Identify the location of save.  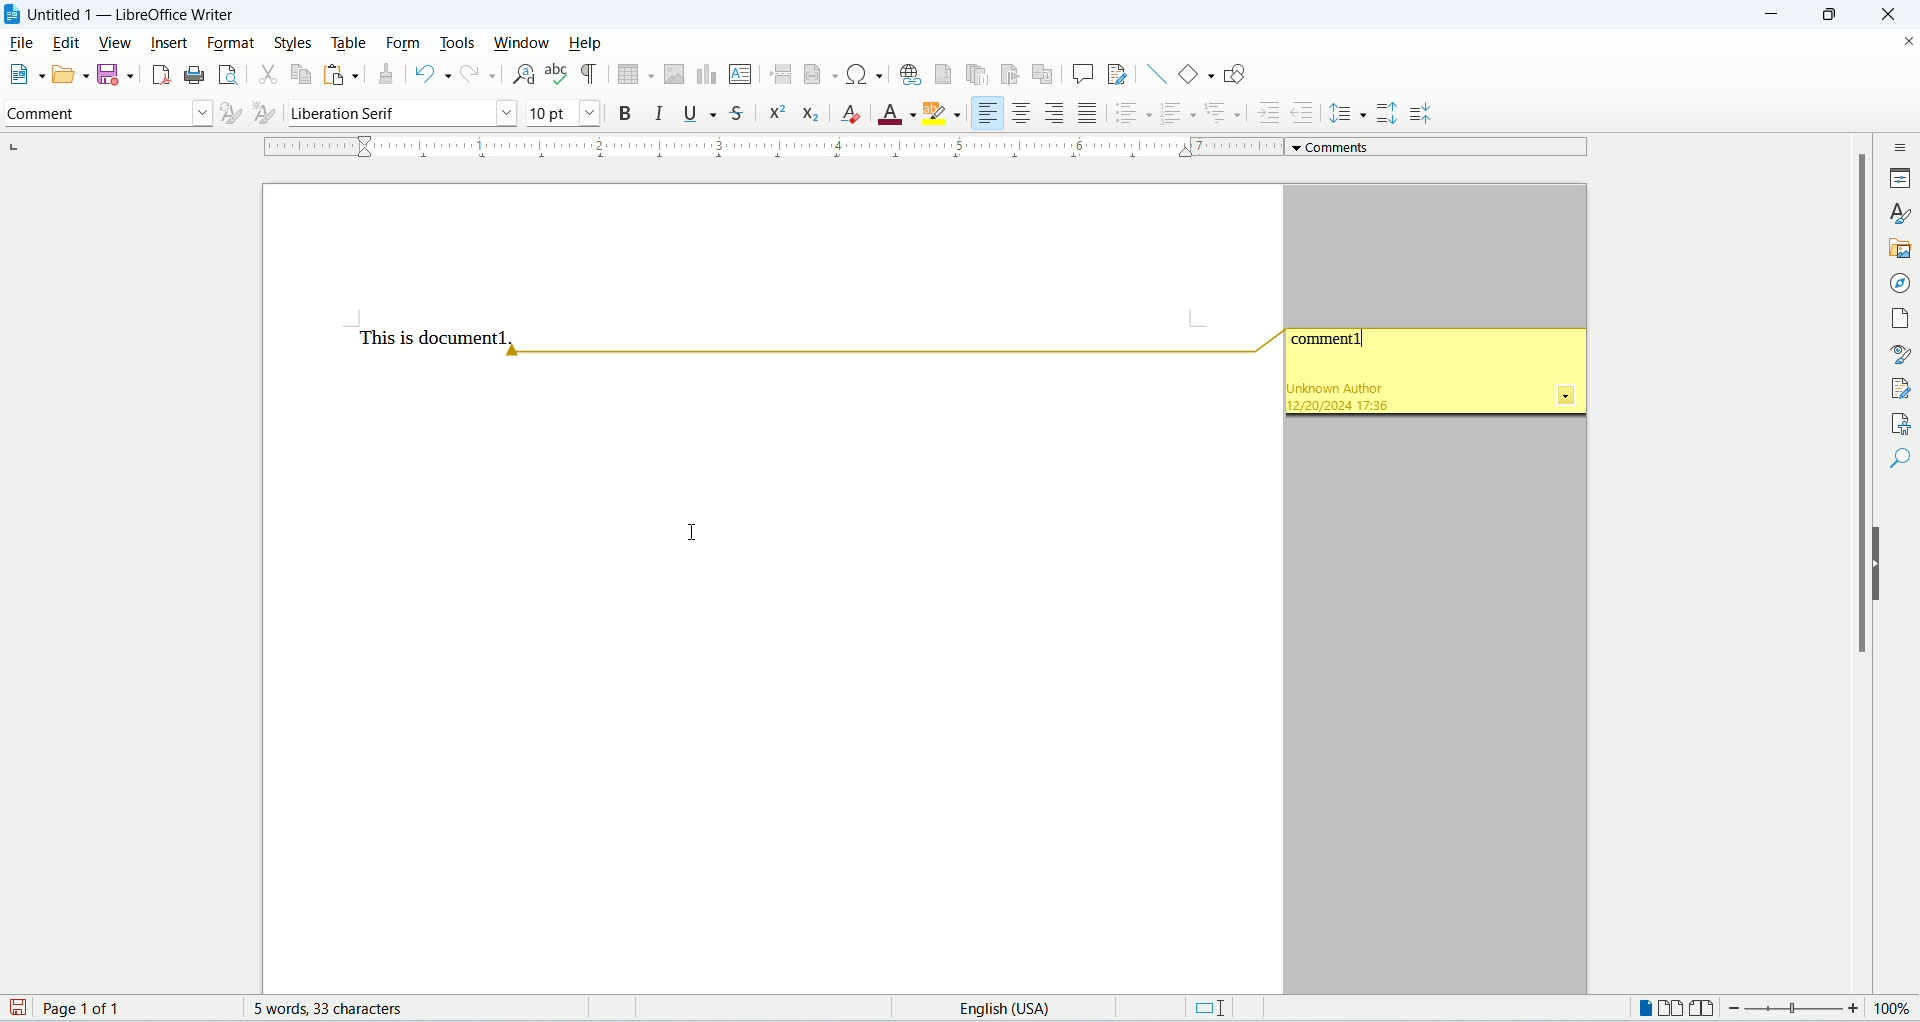
(114, 73).